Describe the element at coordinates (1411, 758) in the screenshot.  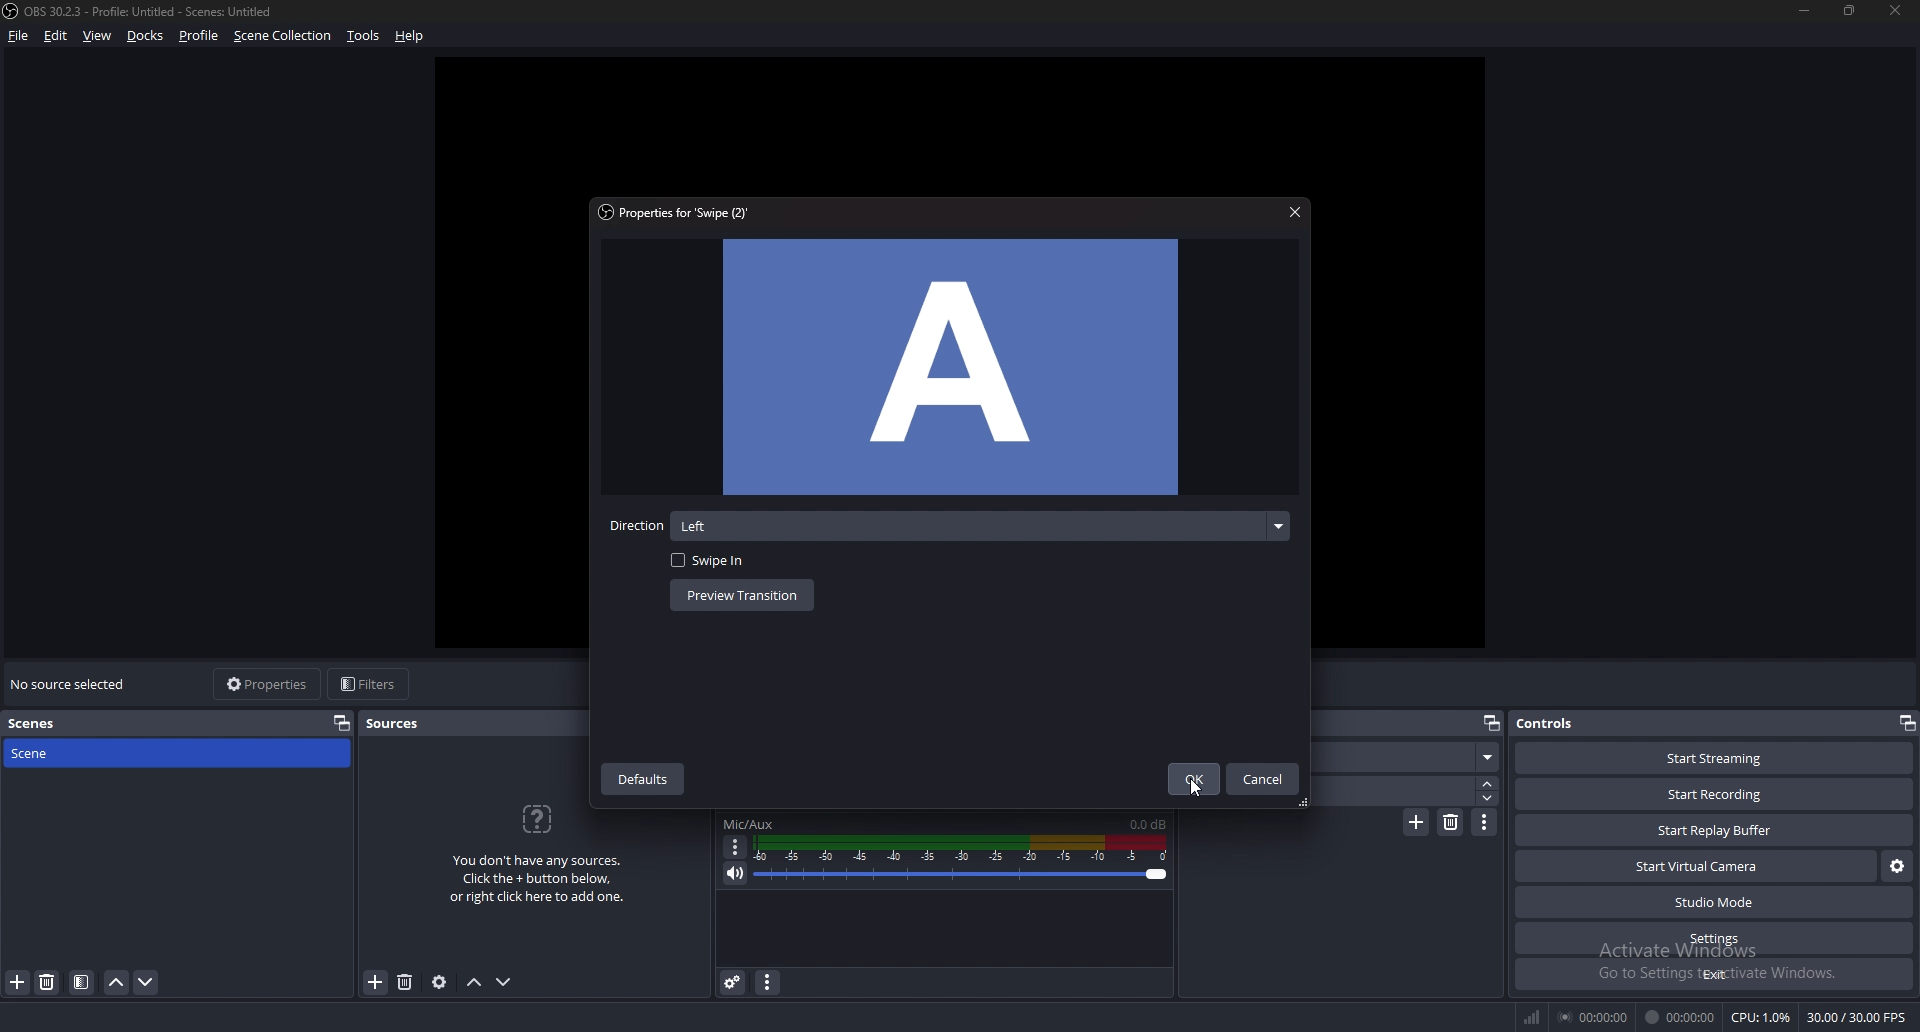
I see `transition` at that location.